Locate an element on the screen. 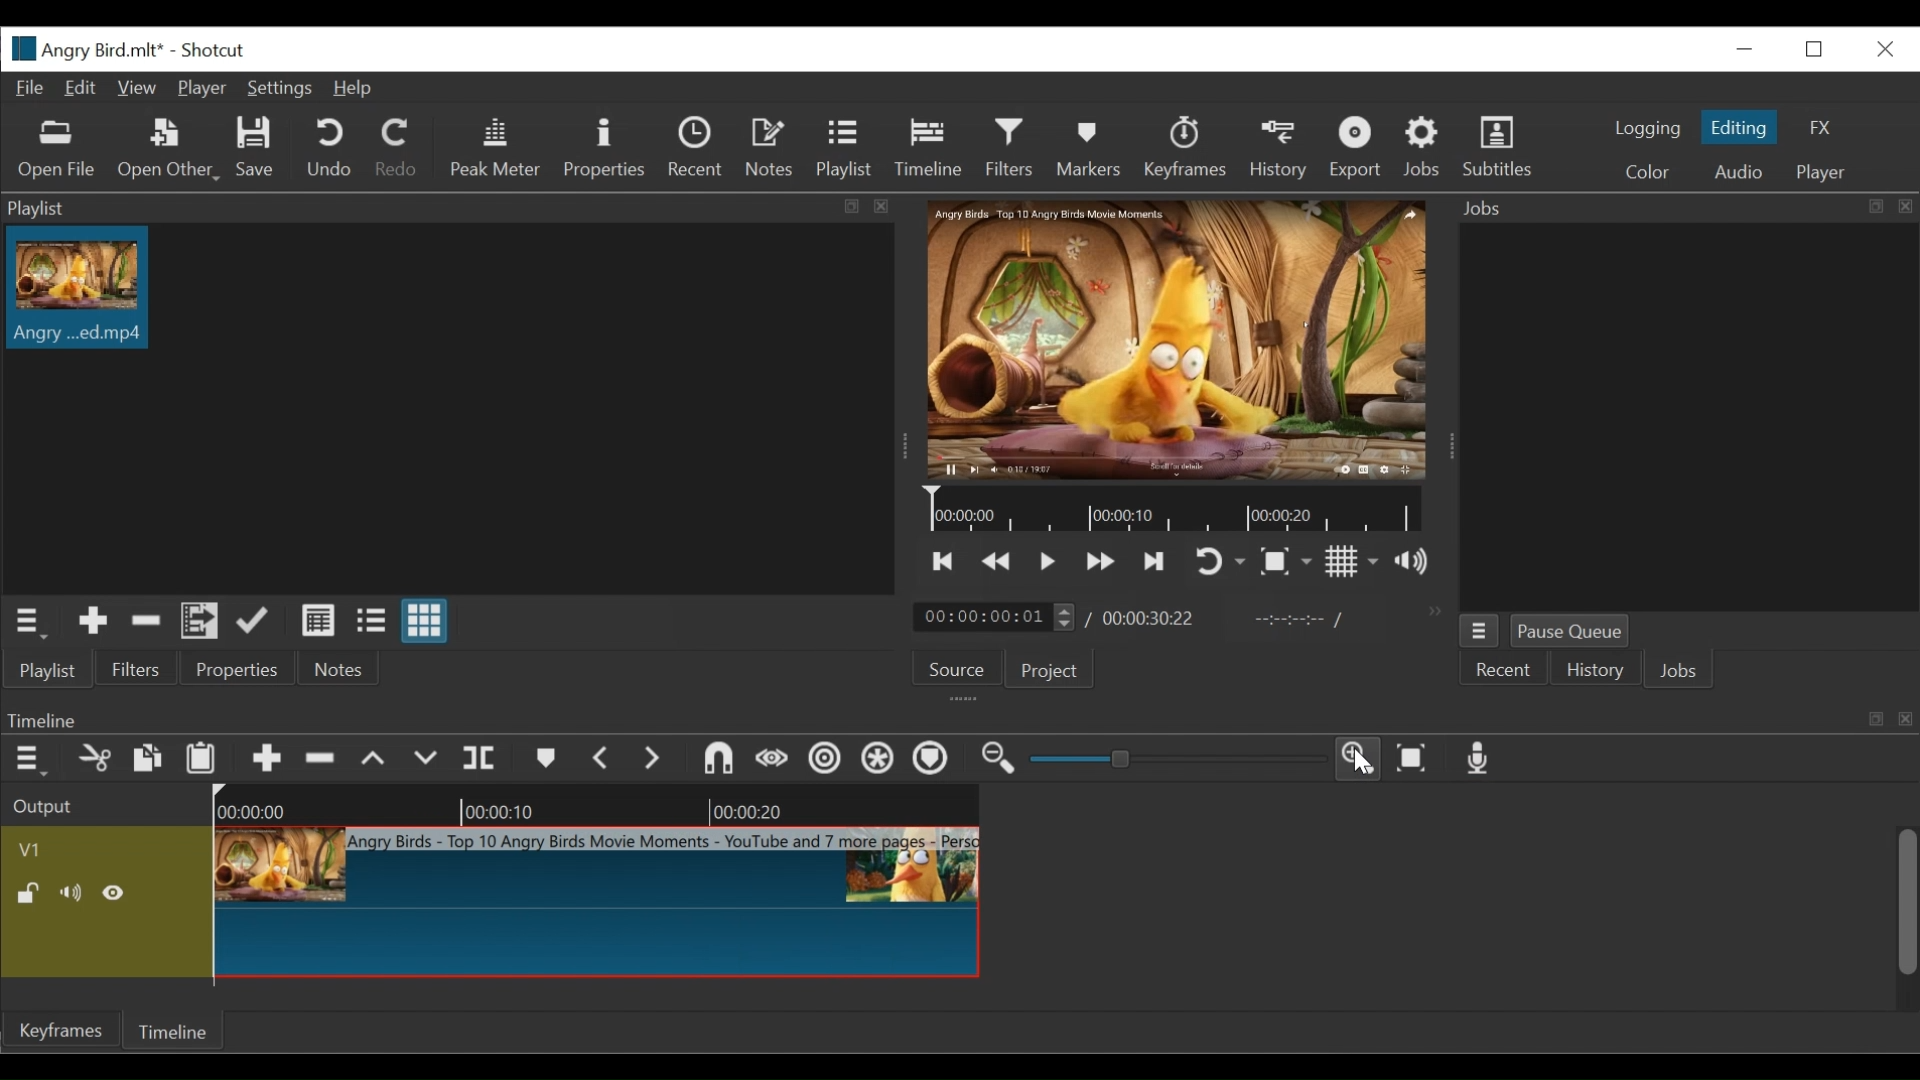 This screenshot has width=1920, height=1080. Recent is located at coordinates (1507, 670).